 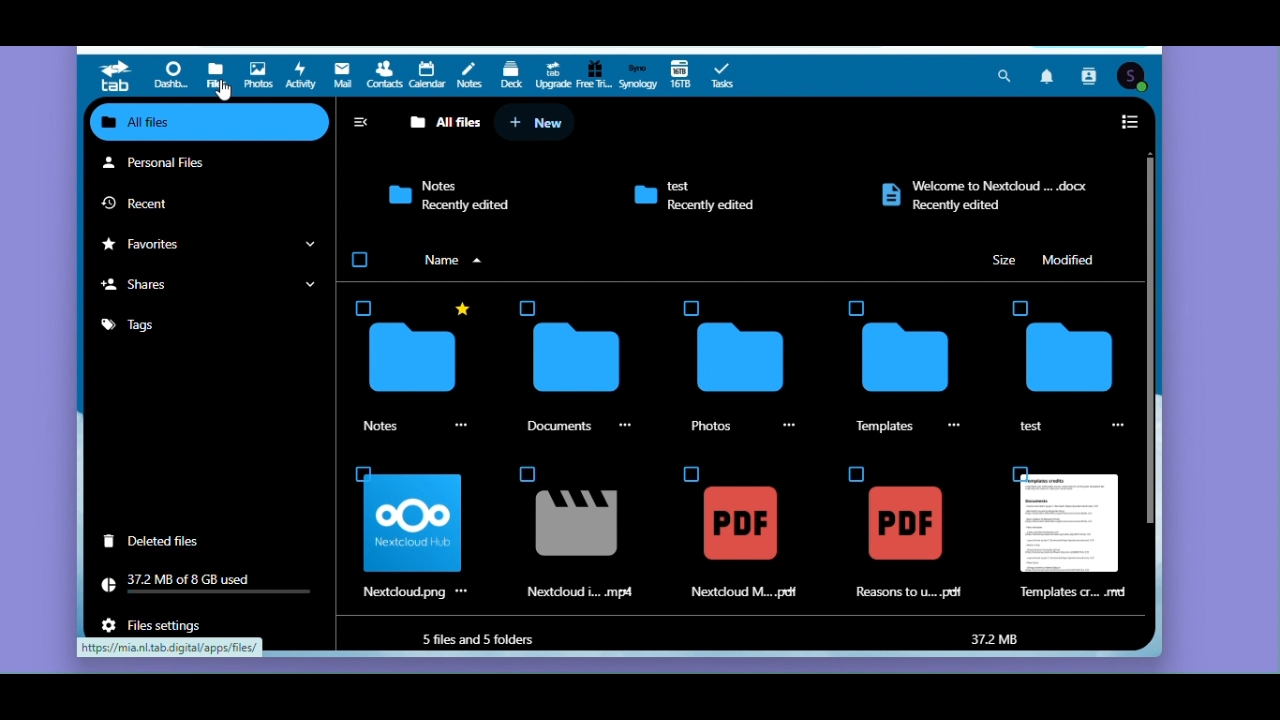 What do you see at coordinates (384, 75) in the screenshot?
I see `Contacts` at bounding box center [384, 75].